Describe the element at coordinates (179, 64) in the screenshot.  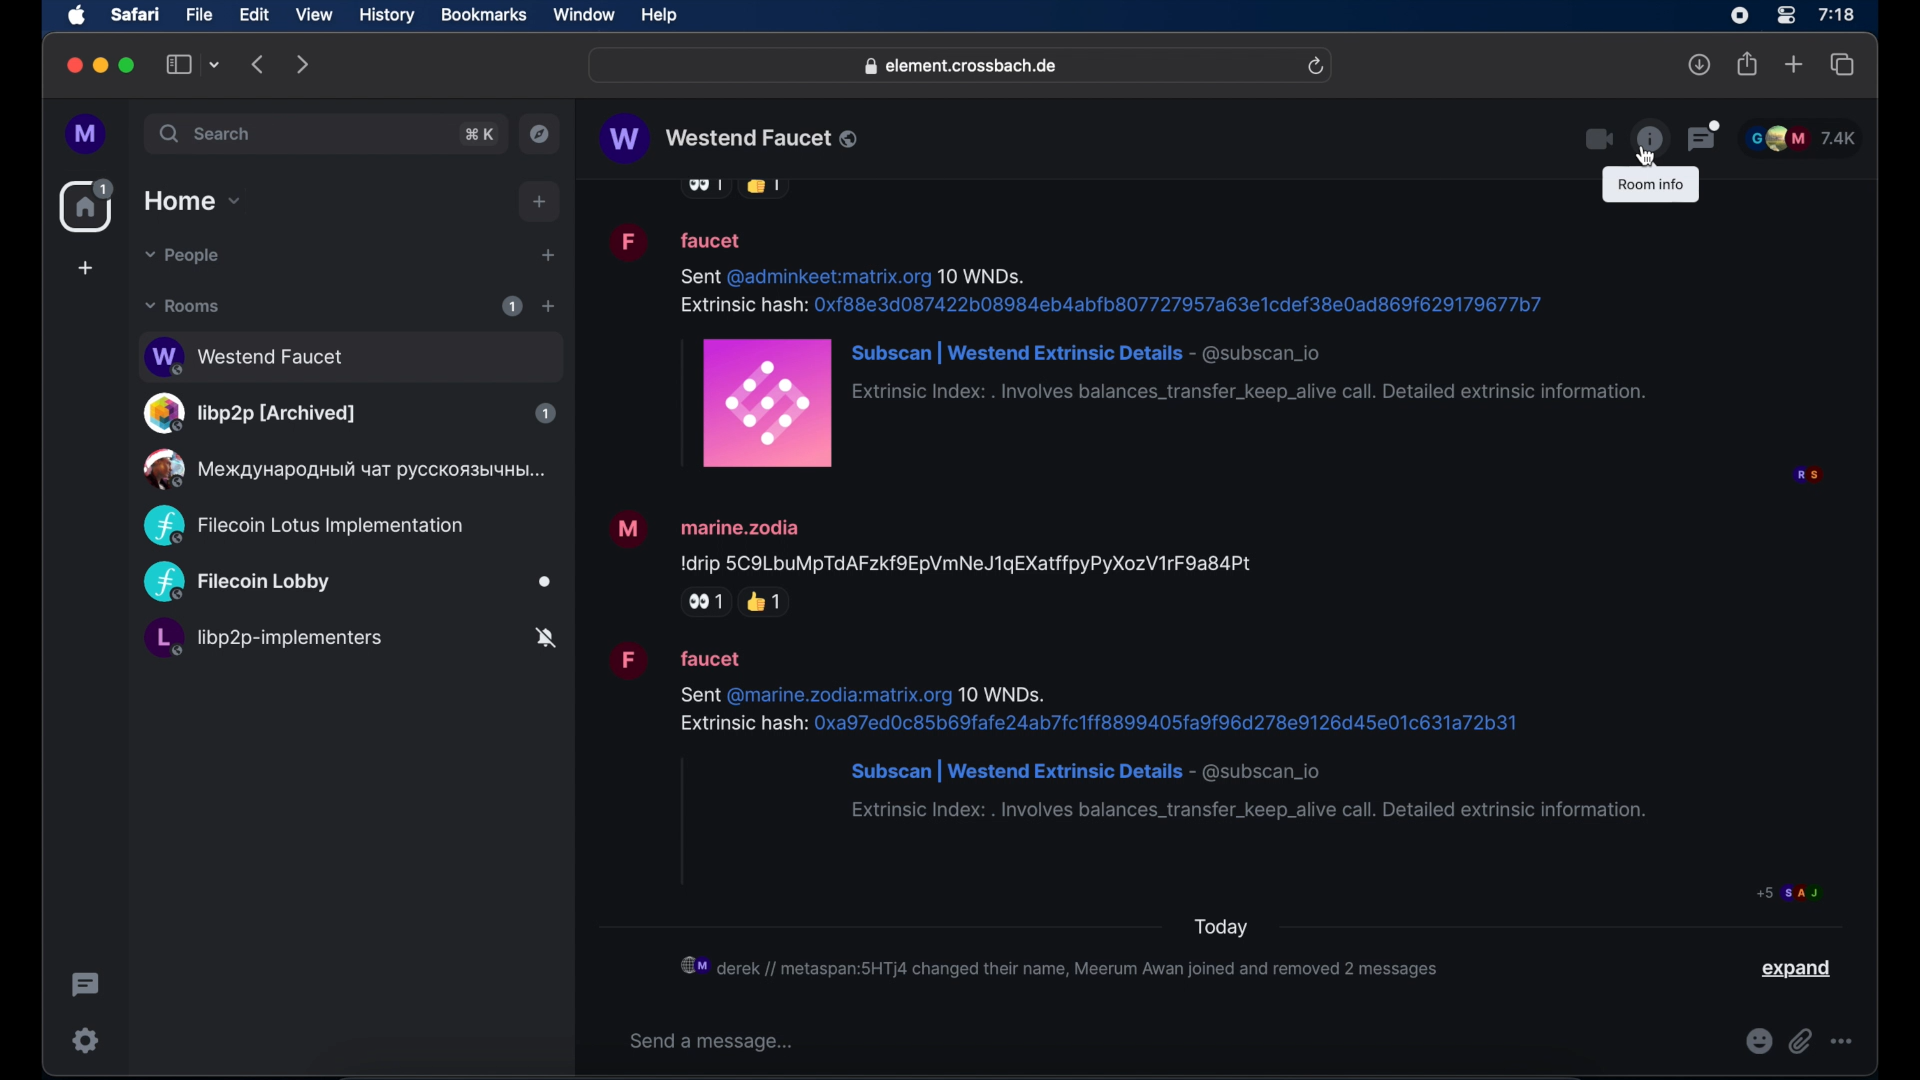
I see `show sidebar` at that location.